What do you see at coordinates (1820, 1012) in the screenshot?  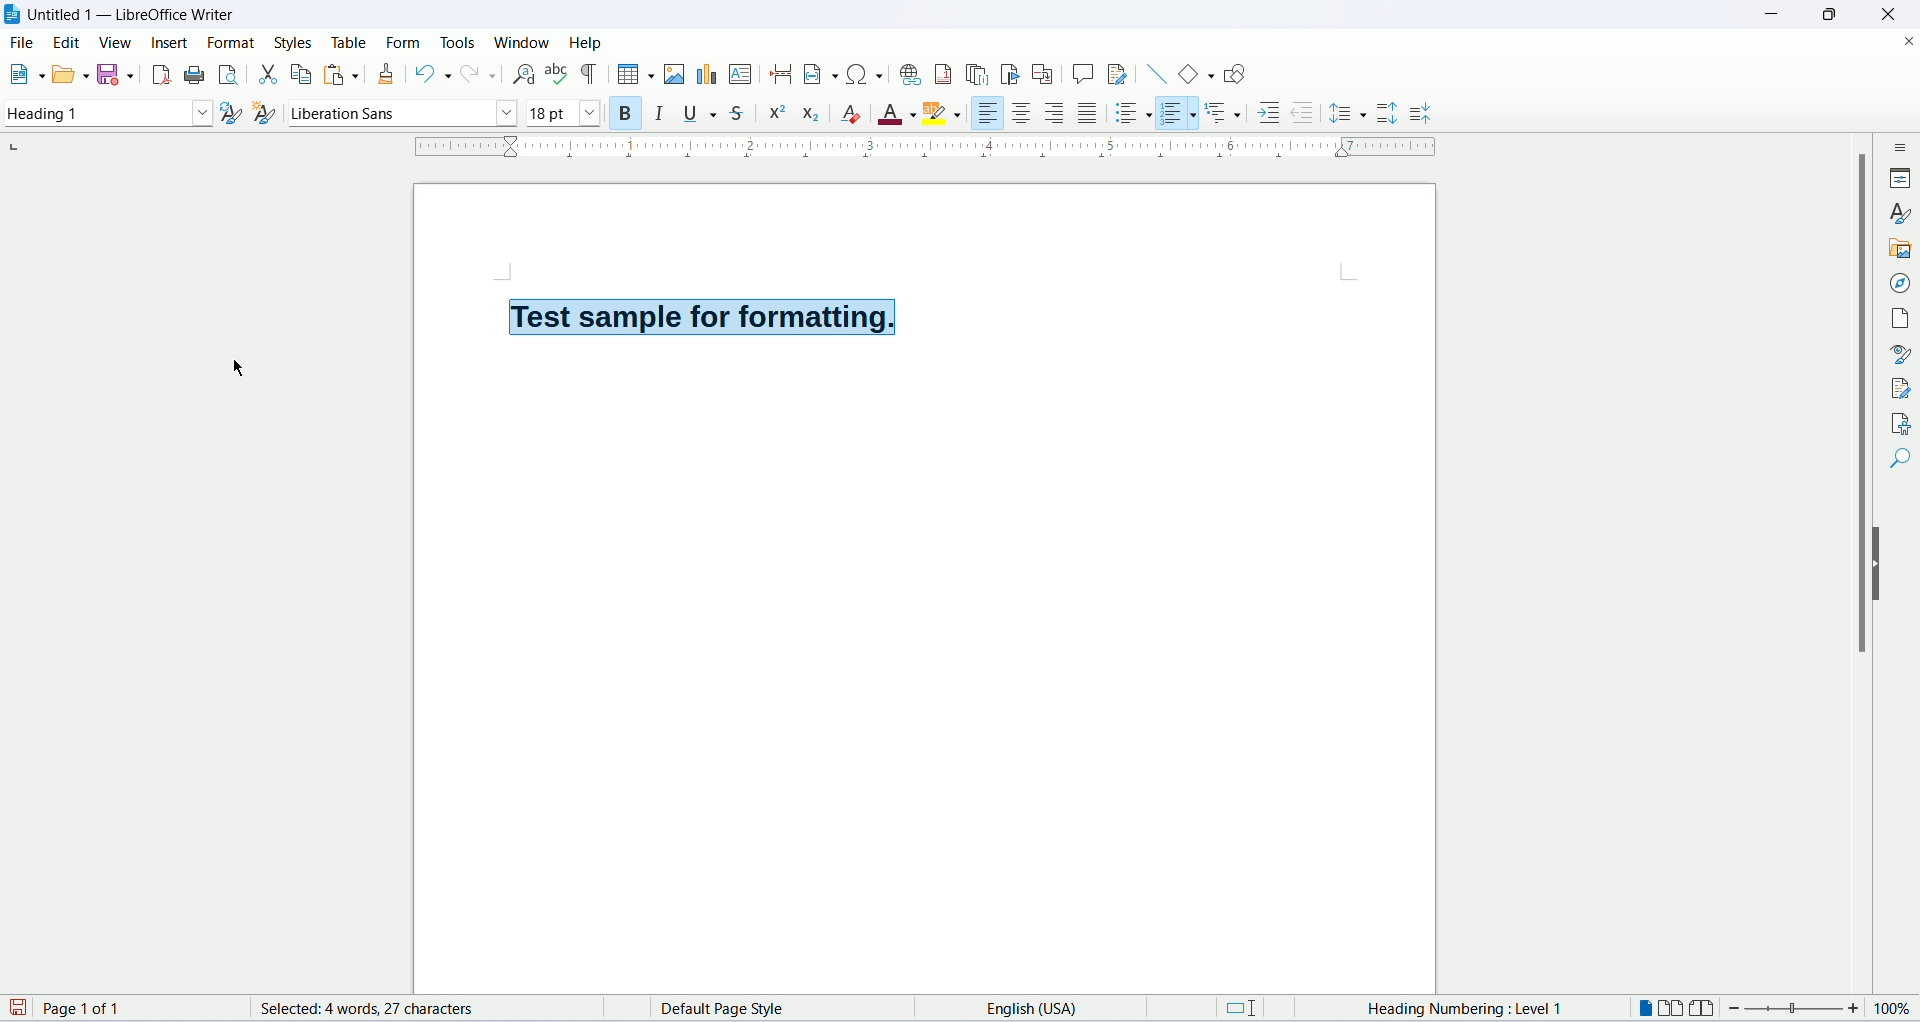 I see `zoom factor` at bounding box center [1820, 1012].